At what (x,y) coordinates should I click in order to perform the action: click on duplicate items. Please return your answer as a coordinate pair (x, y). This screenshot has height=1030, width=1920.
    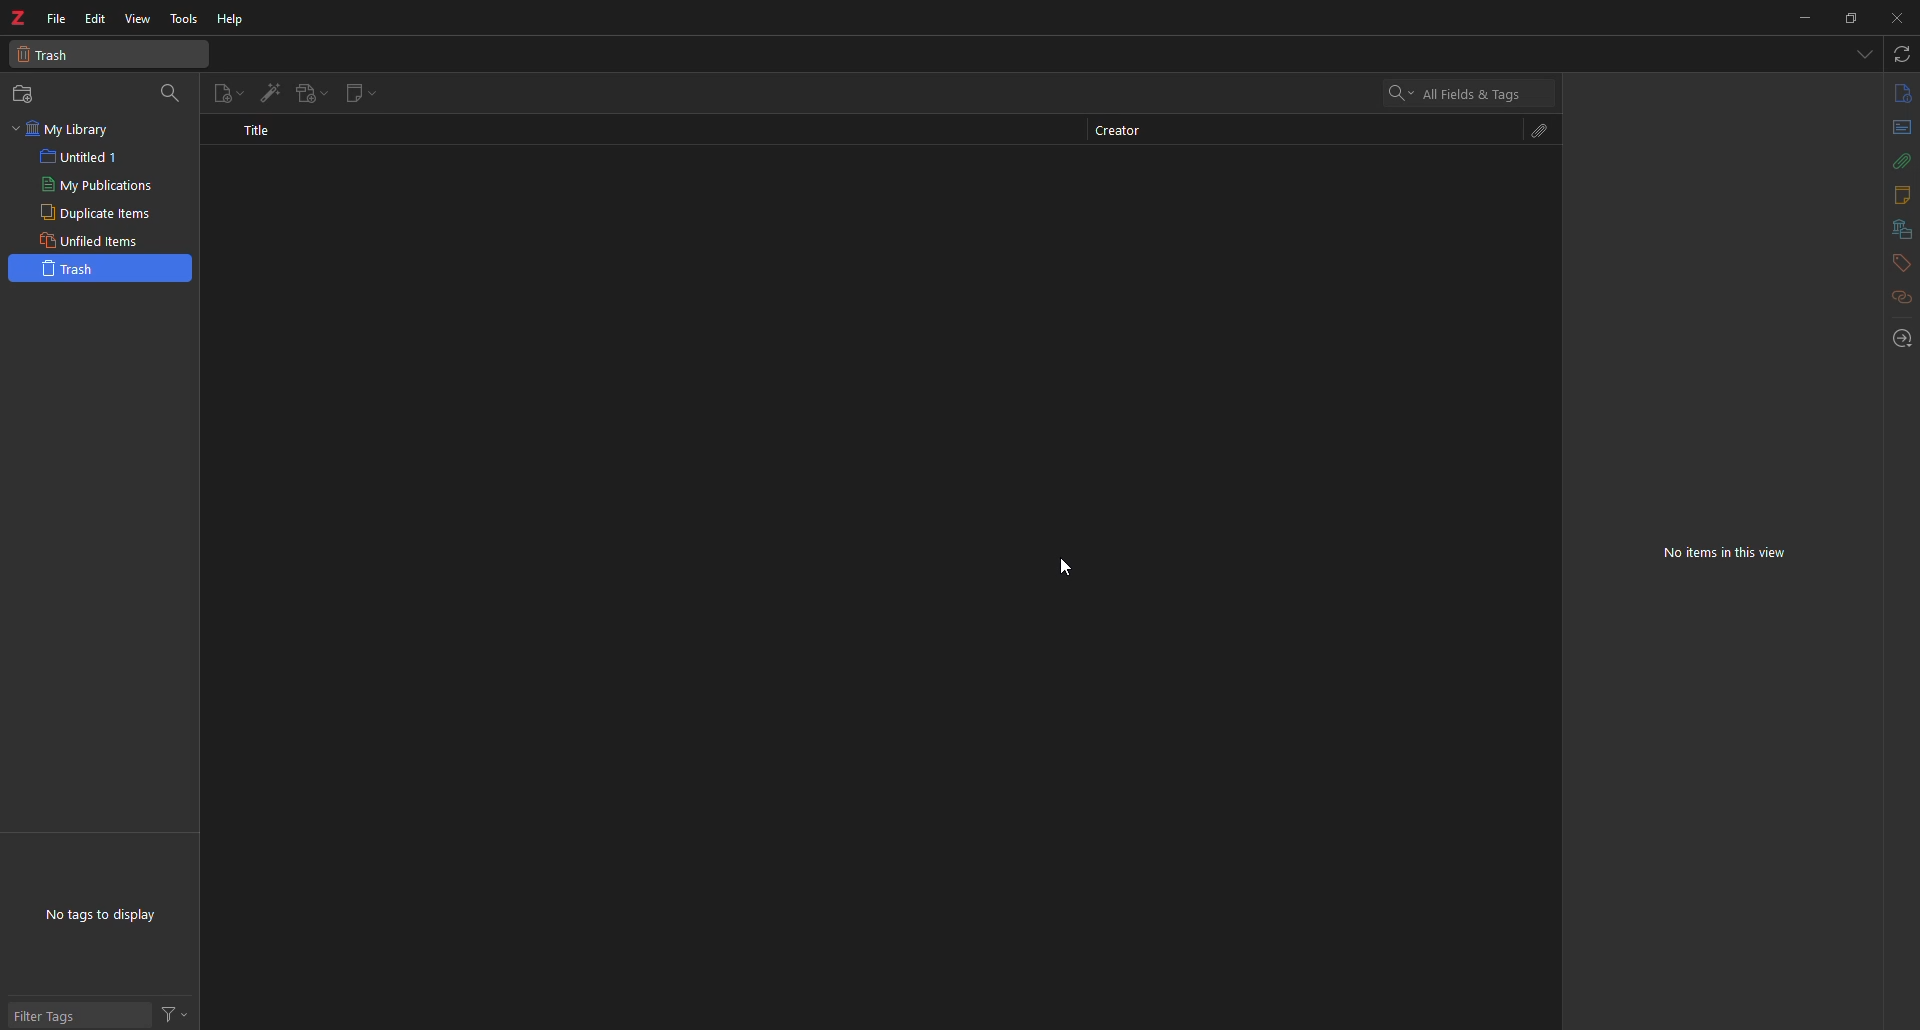
    Looking at the image, I should click on (95, 213).